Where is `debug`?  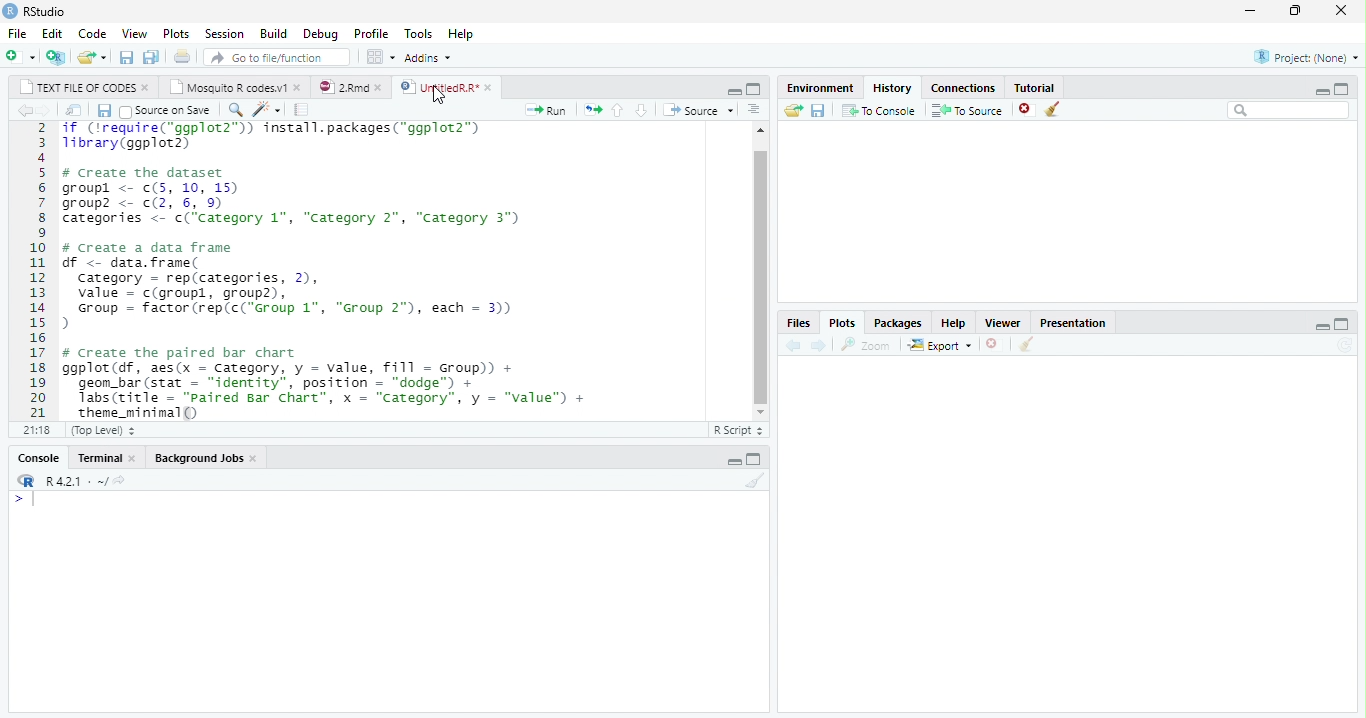 debug is located at coordinates (320, 33).